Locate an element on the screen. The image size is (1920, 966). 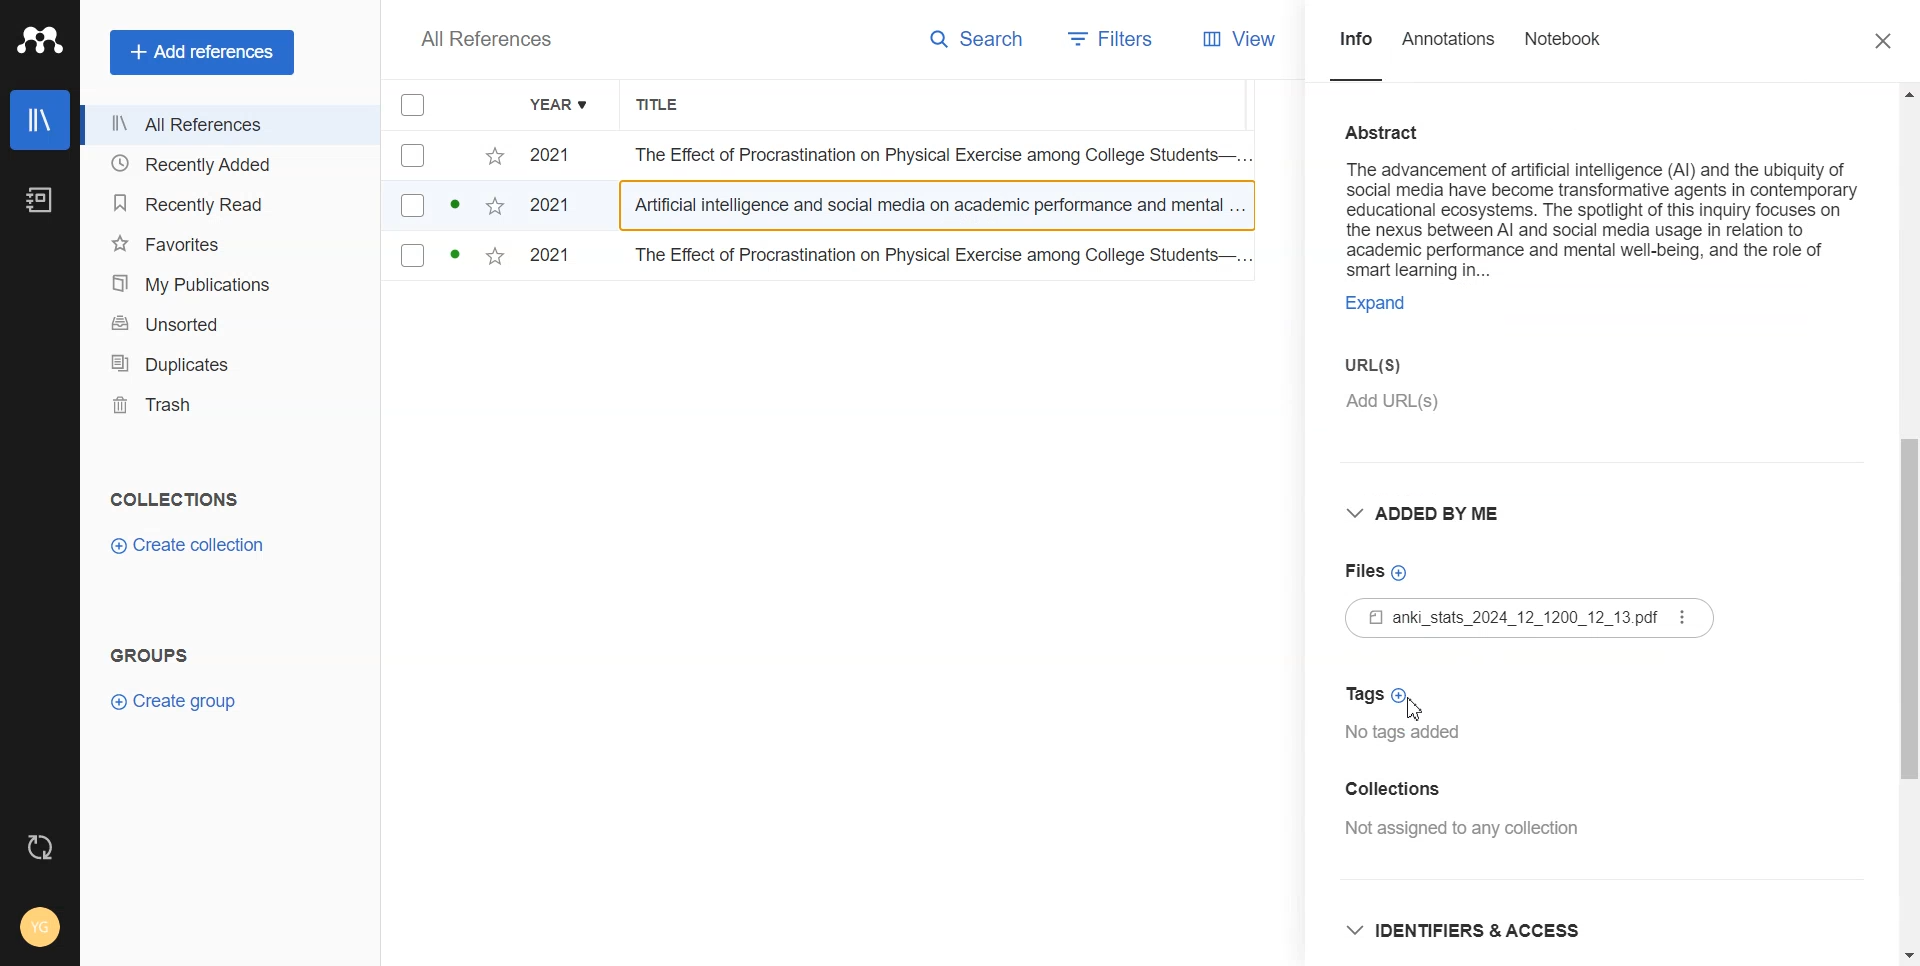
2021 is located at coordinates (558, 258).